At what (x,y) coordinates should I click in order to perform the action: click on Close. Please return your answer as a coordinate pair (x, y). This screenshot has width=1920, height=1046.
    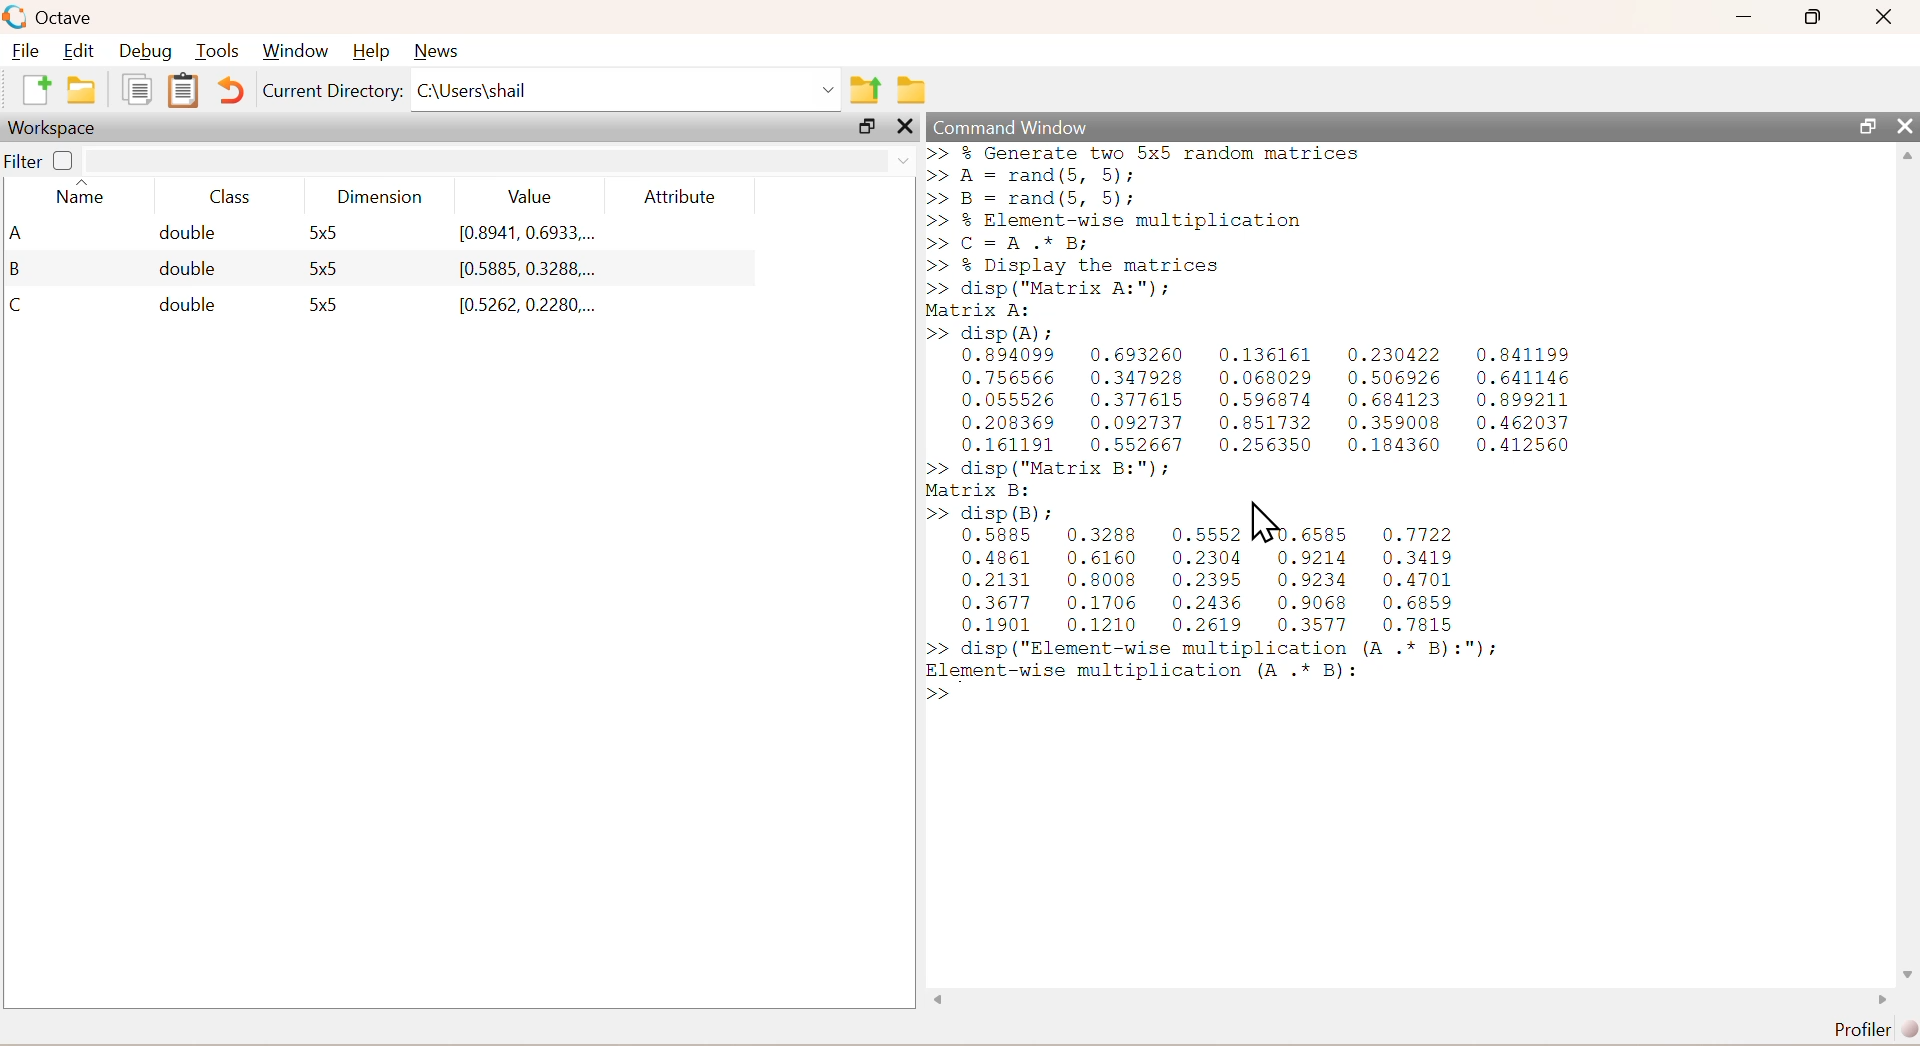
    Looking at the image, I should click on (905, 131).